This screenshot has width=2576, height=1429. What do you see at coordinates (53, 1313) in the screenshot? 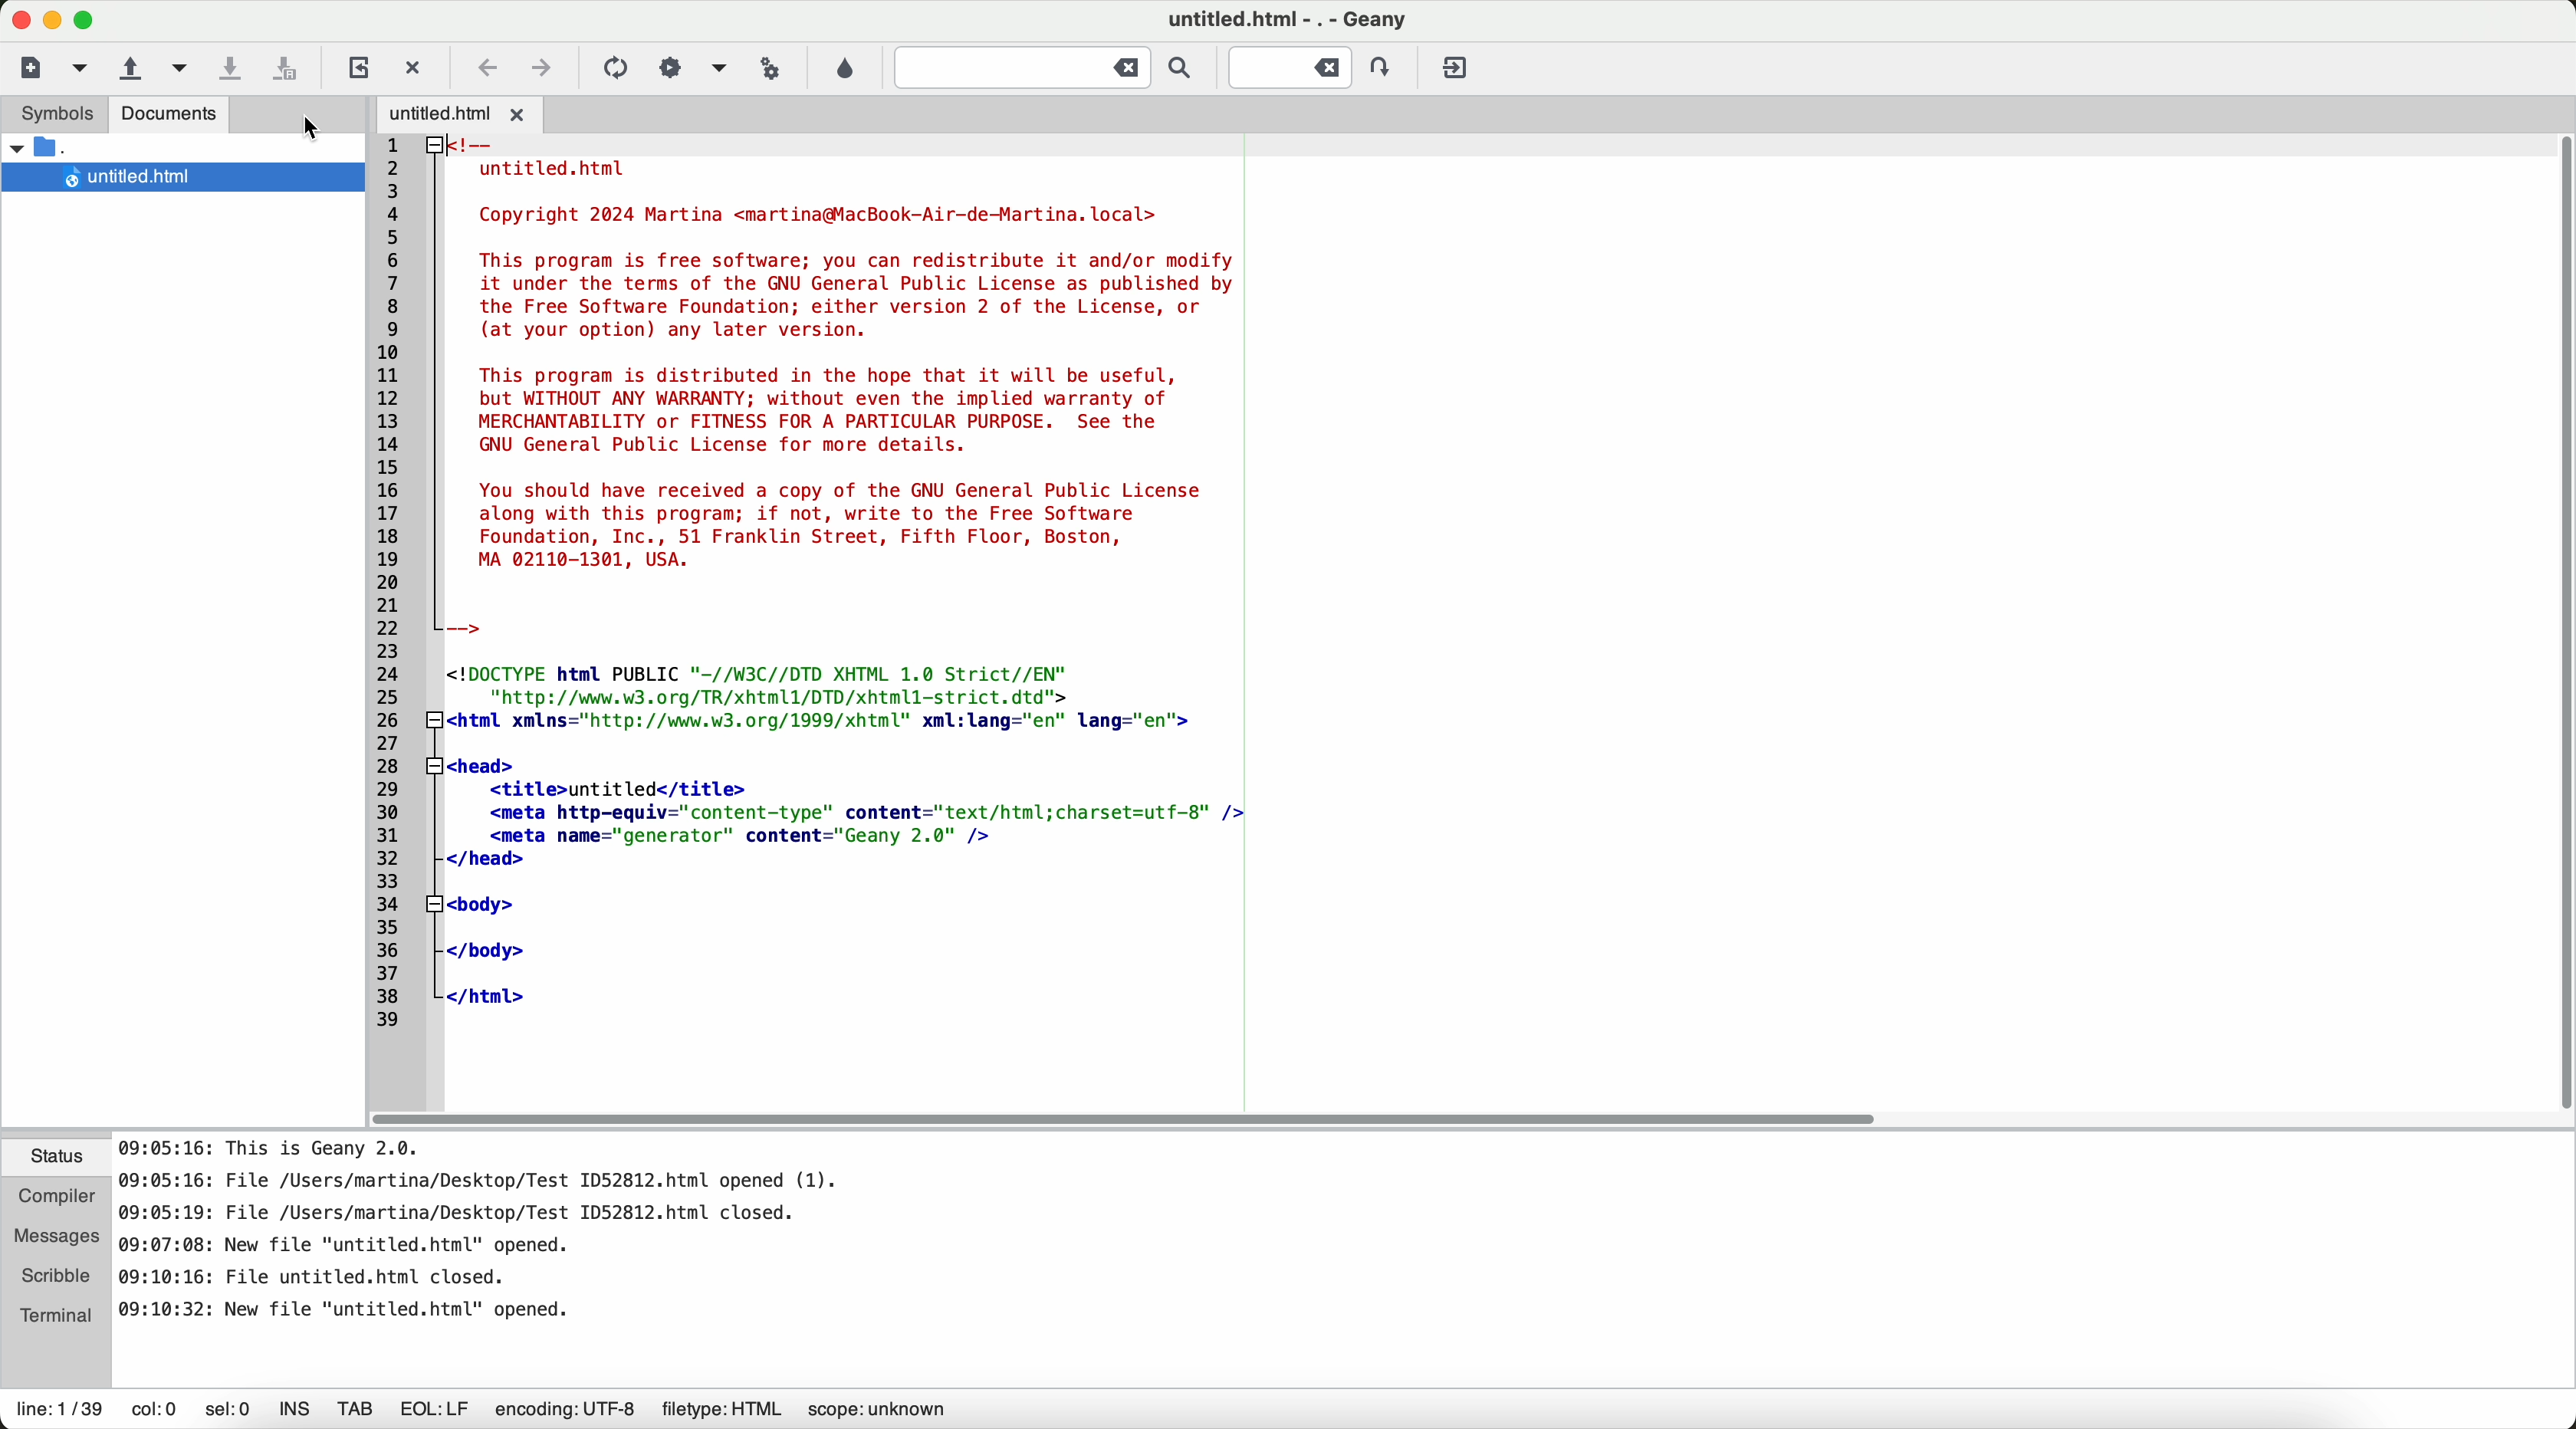
I see `terminal` at bounding box center [53, 1313].